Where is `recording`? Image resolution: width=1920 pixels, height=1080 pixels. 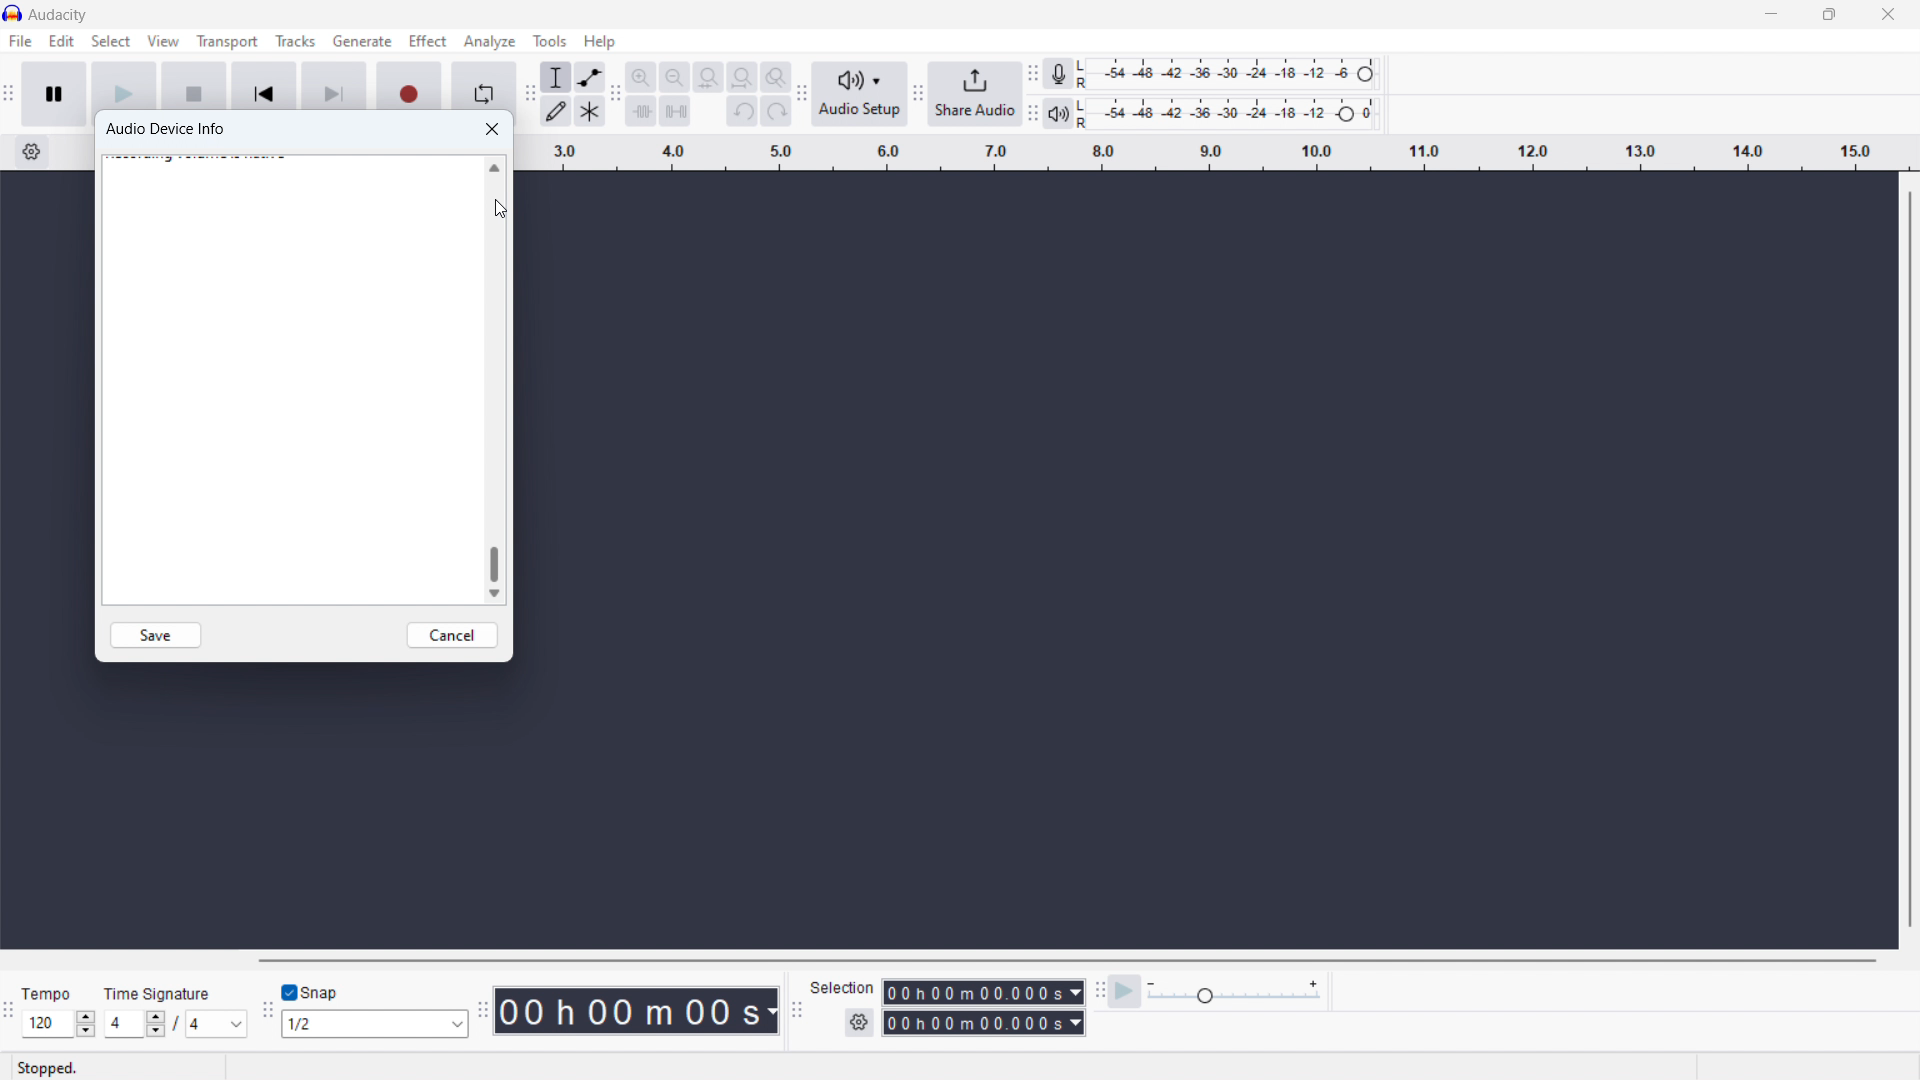 recording is located at coordinates (409, 84).